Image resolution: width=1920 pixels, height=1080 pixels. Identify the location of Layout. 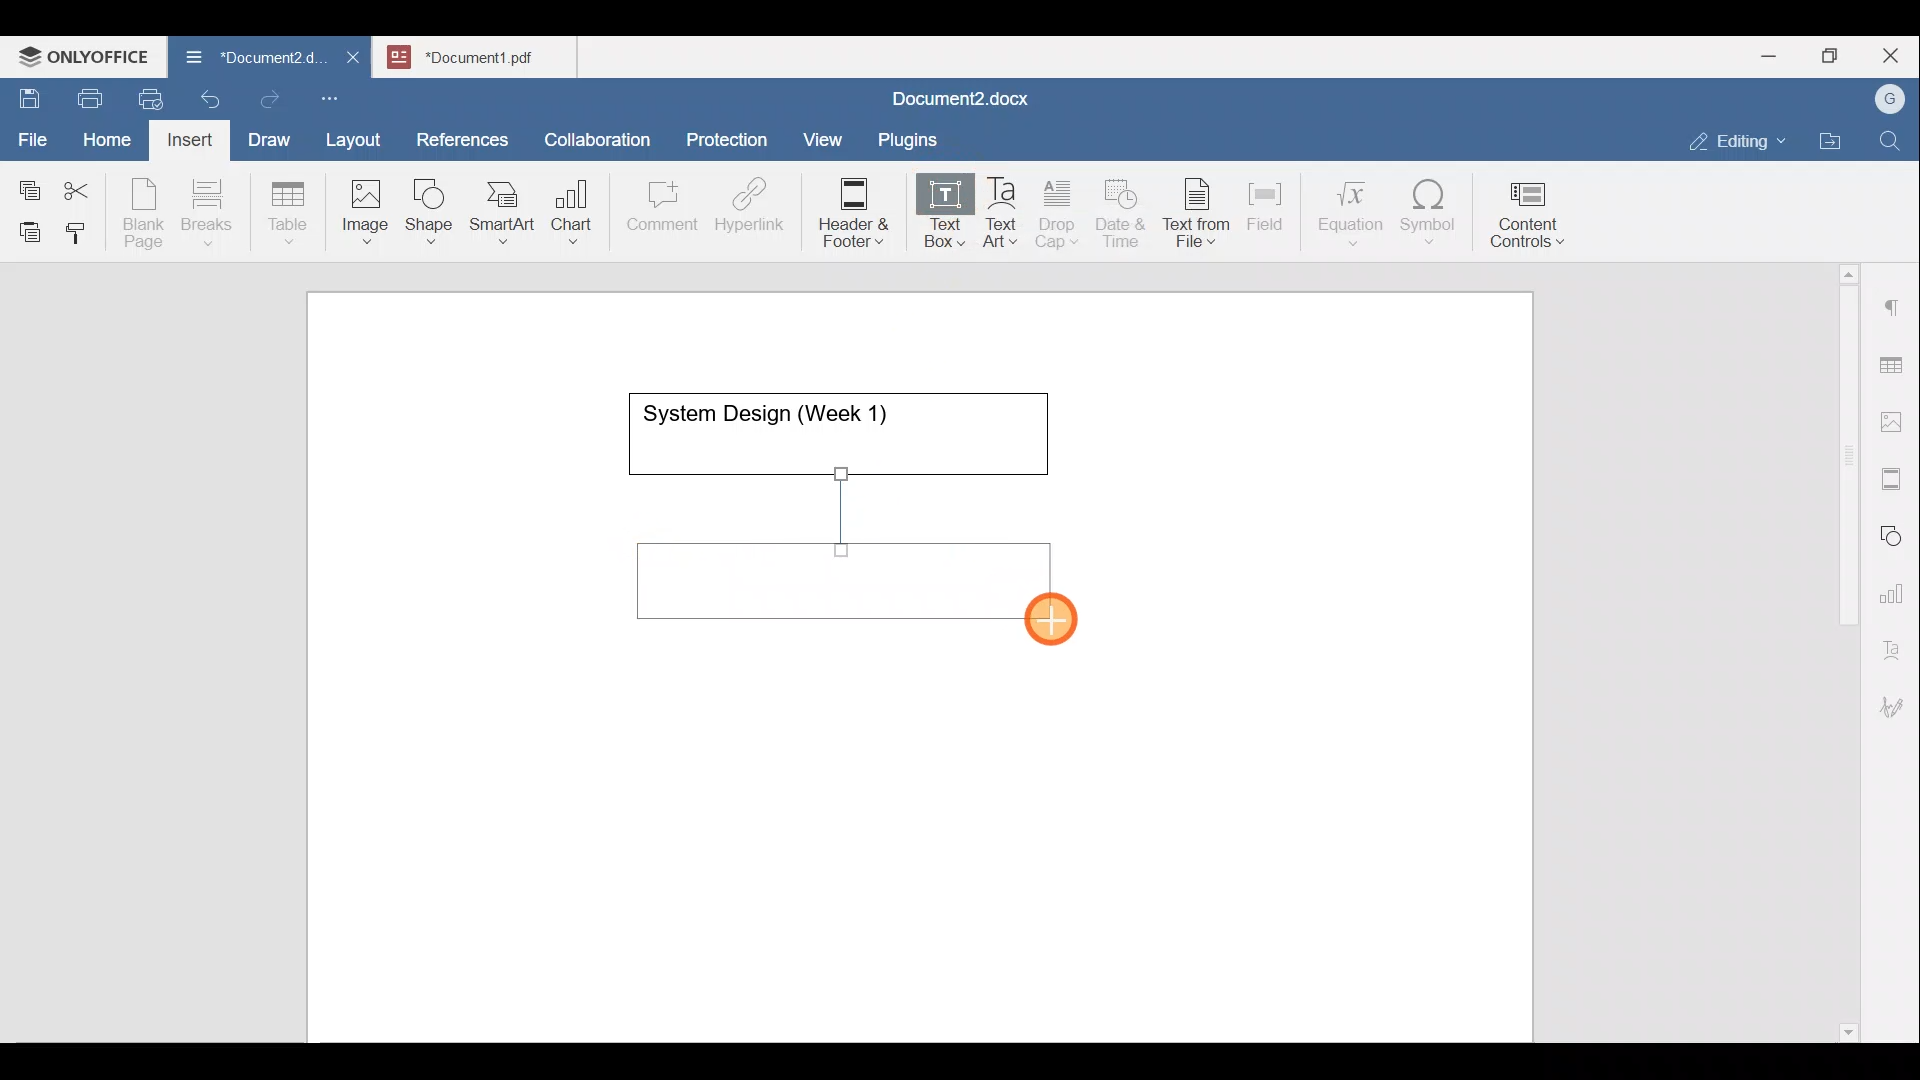
(358, 136).